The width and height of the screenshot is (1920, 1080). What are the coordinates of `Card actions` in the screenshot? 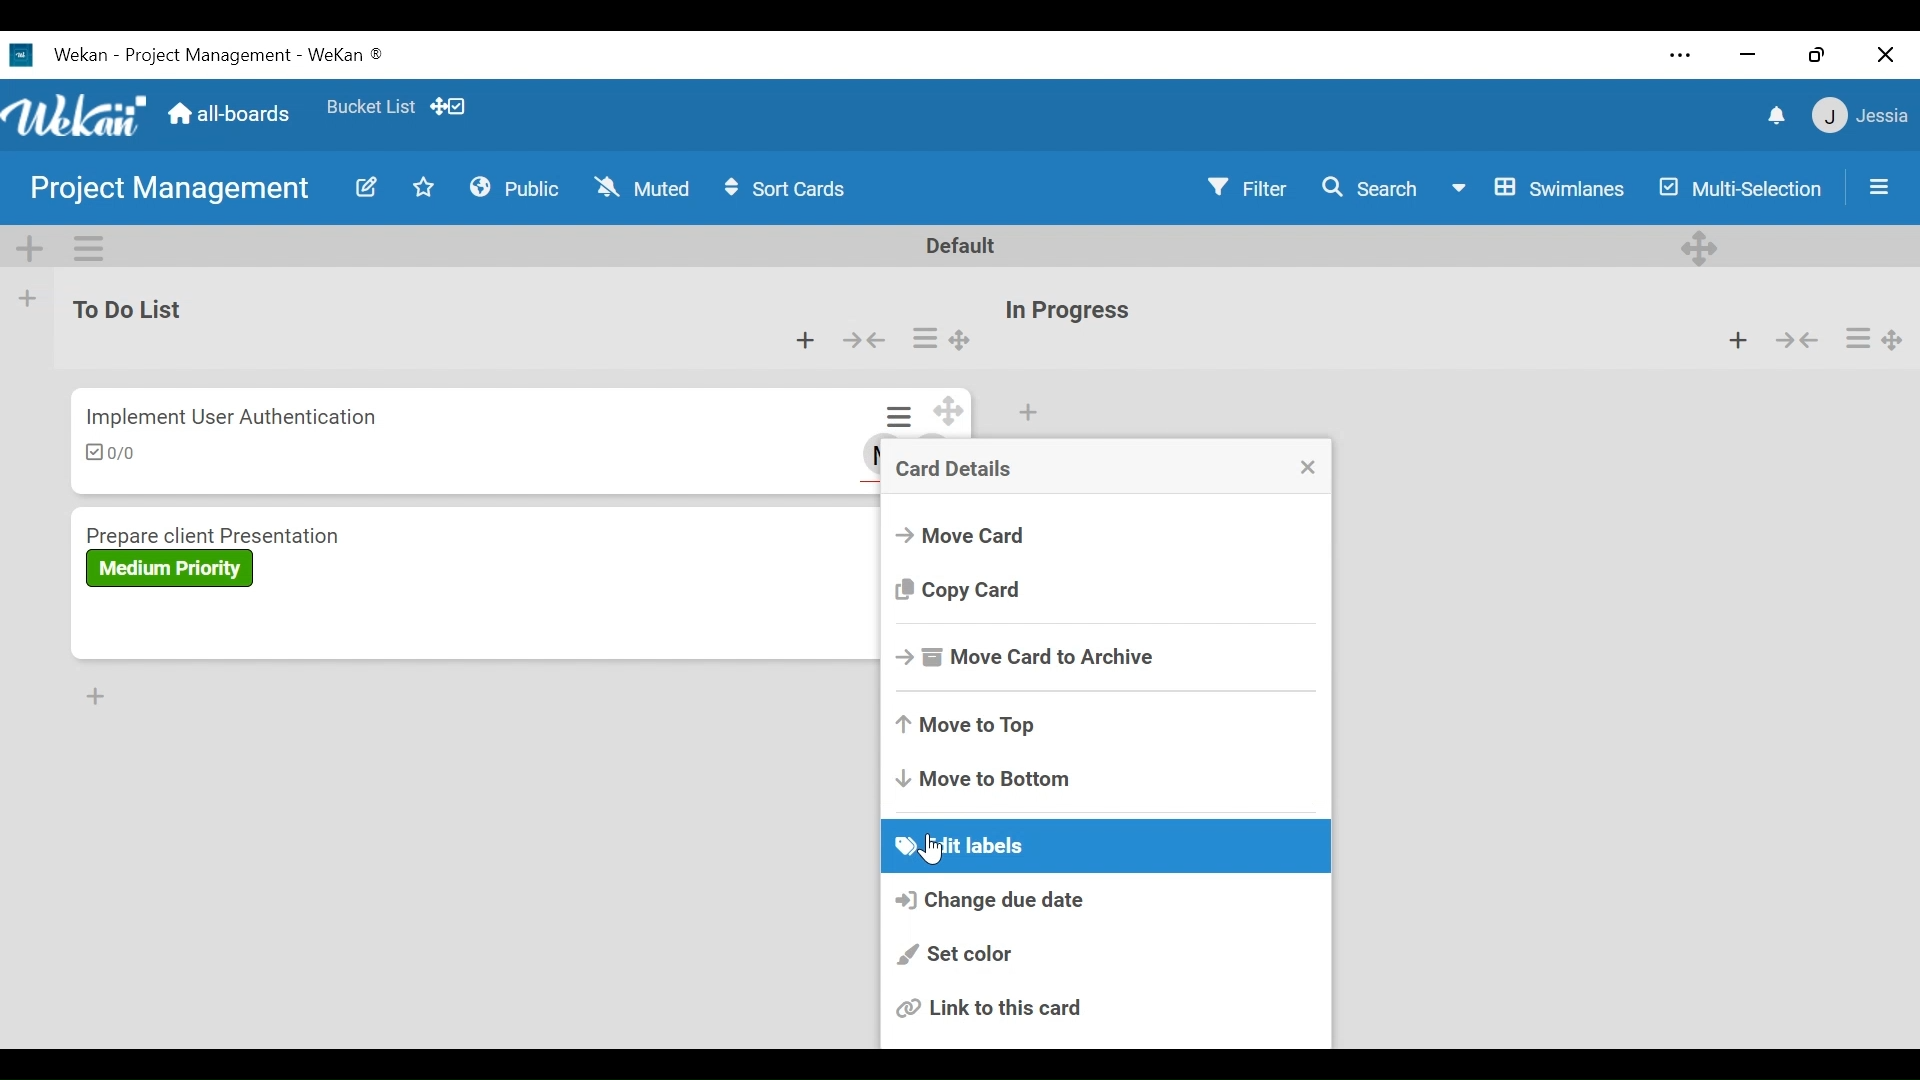 It's located at (1856, 338).